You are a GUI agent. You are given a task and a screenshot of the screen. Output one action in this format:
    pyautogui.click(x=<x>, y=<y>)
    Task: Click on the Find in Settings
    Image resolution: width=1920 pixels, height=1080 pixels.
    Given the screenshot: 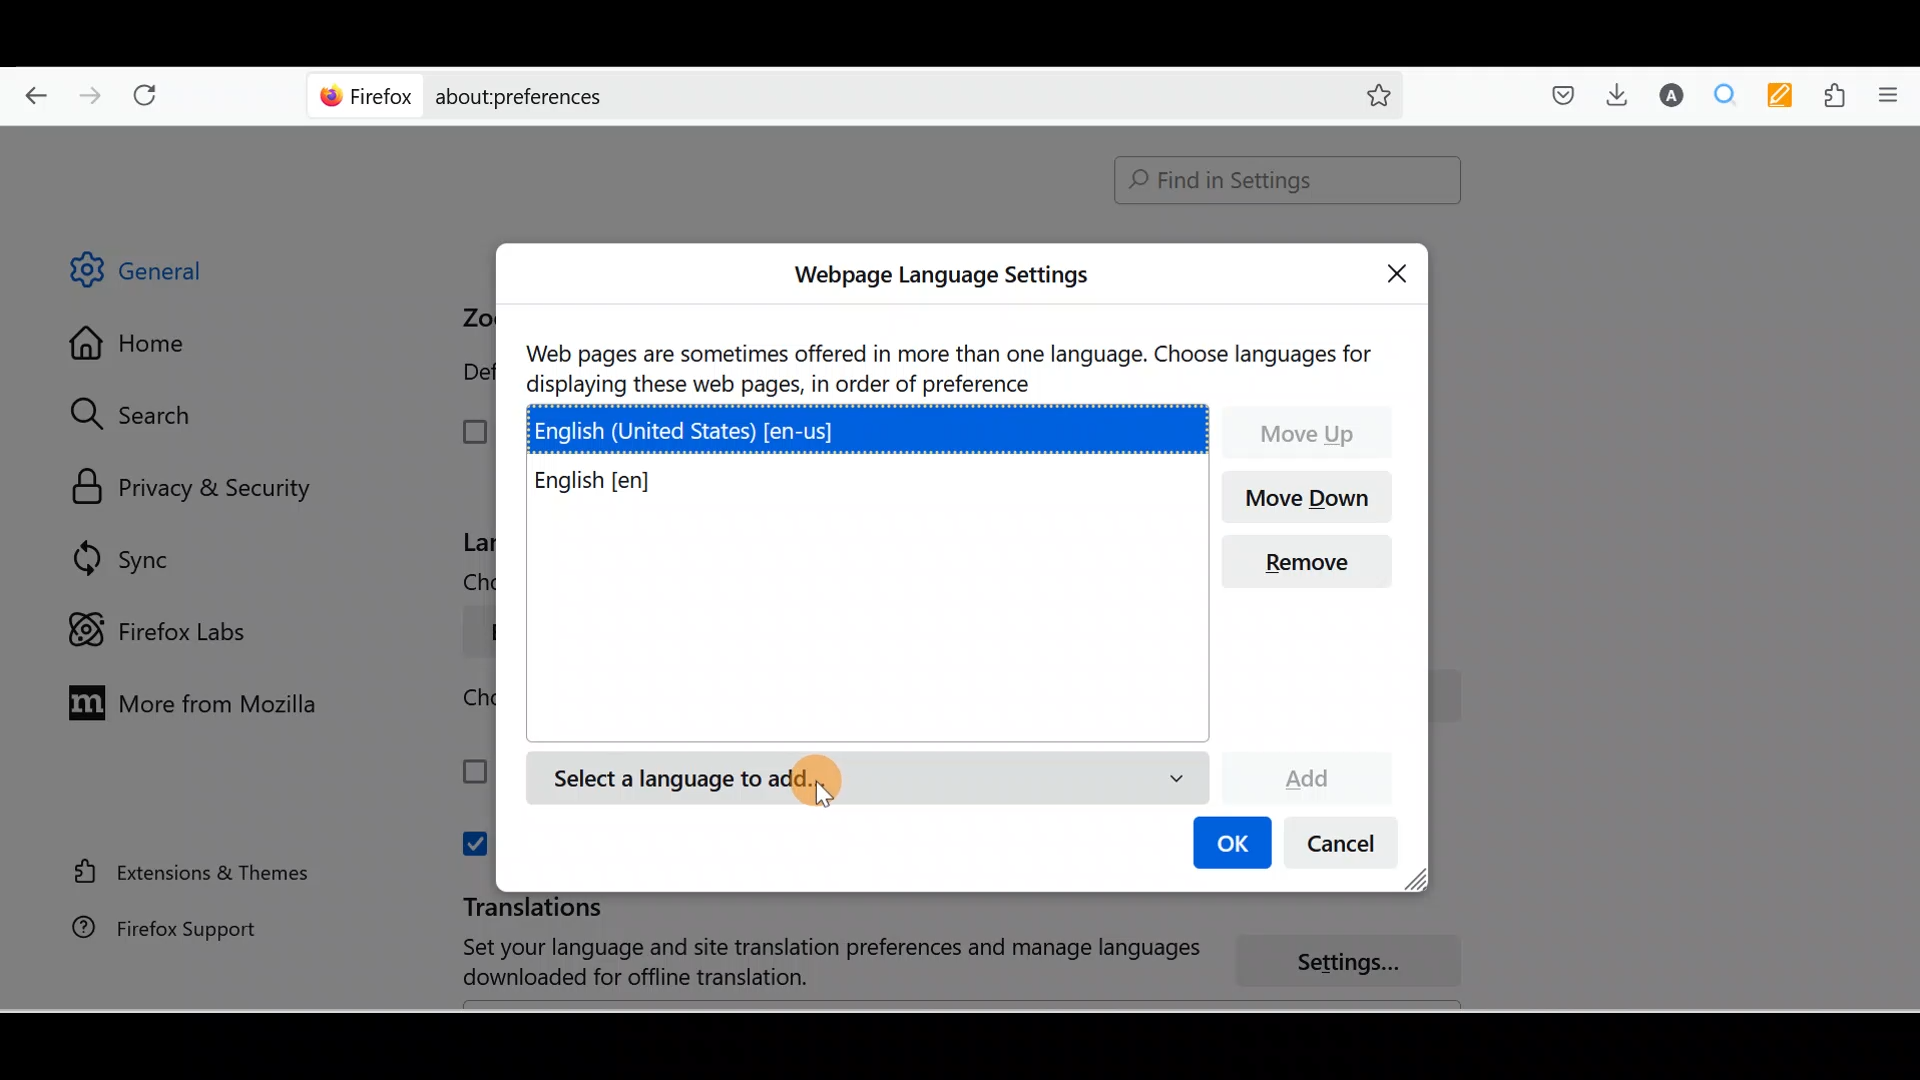 What is the action you would take?
    pyautogui.click(x=1288, y=180)
    